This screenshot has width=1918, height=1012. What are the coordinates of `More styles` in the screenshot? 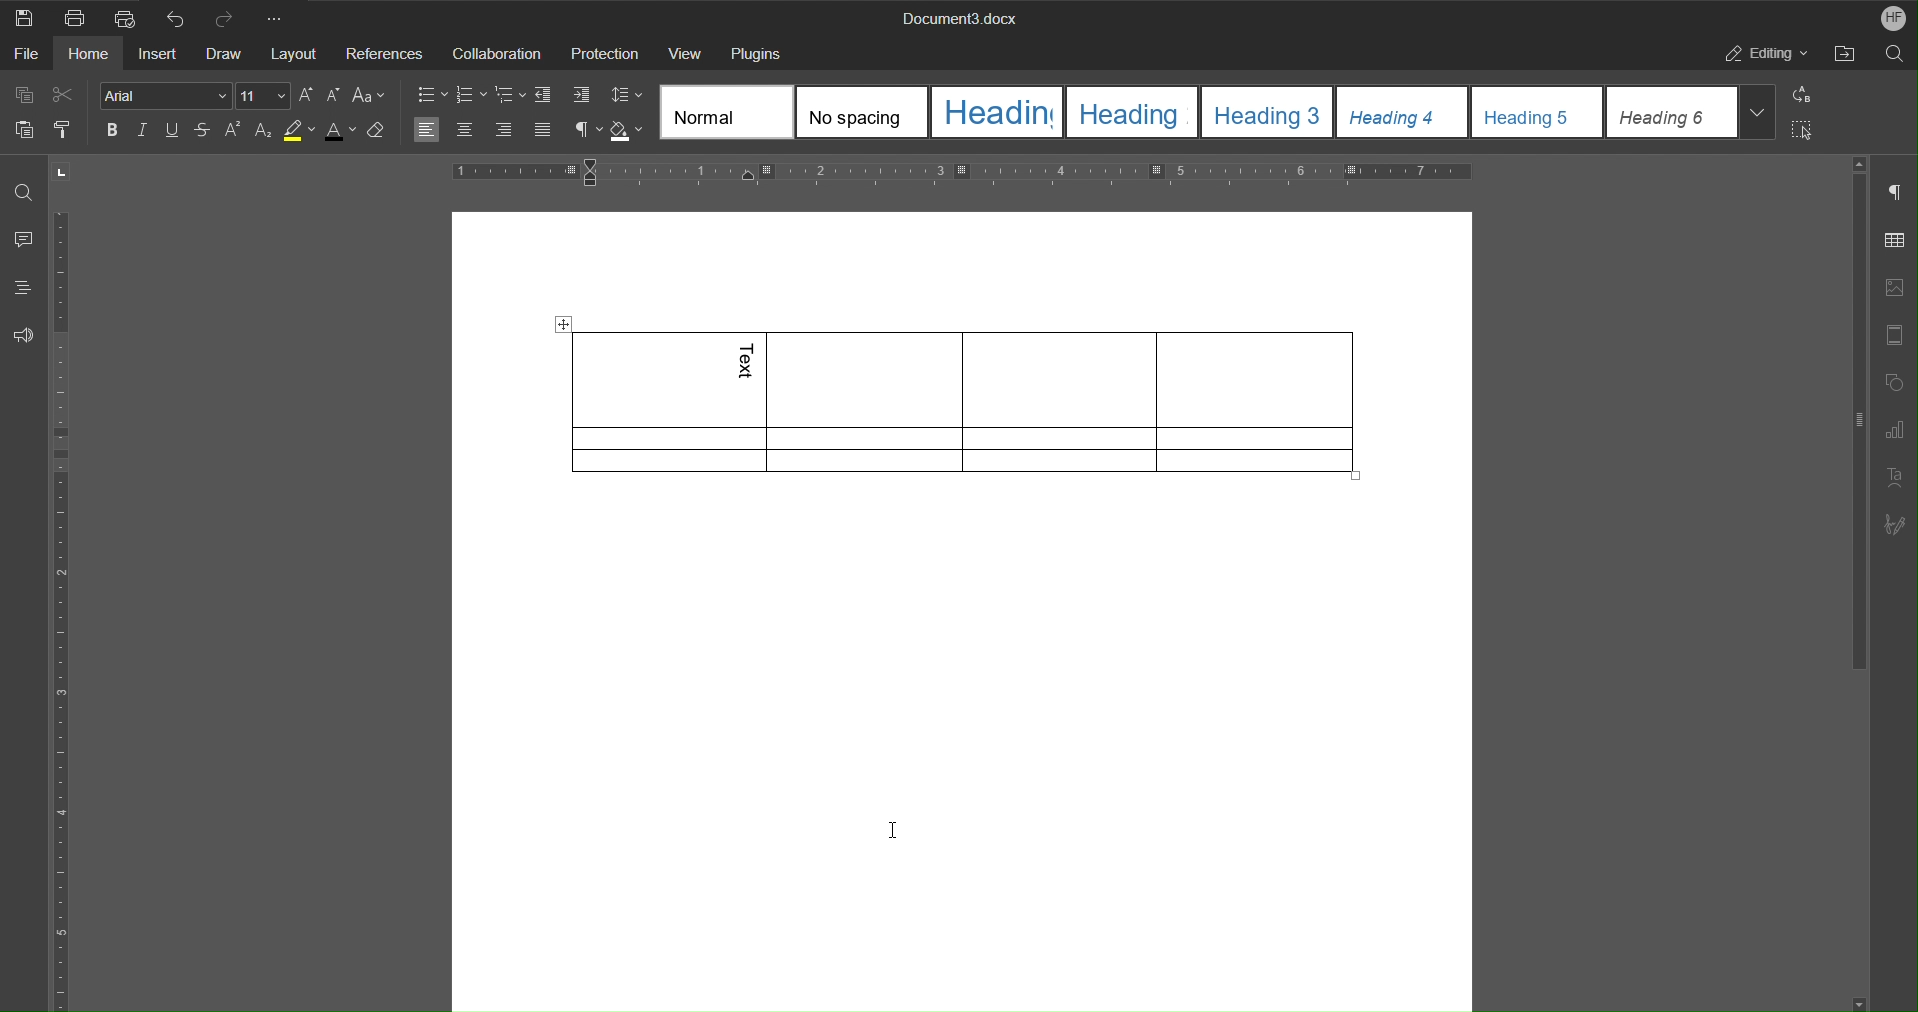 It's located at (1759, 112).